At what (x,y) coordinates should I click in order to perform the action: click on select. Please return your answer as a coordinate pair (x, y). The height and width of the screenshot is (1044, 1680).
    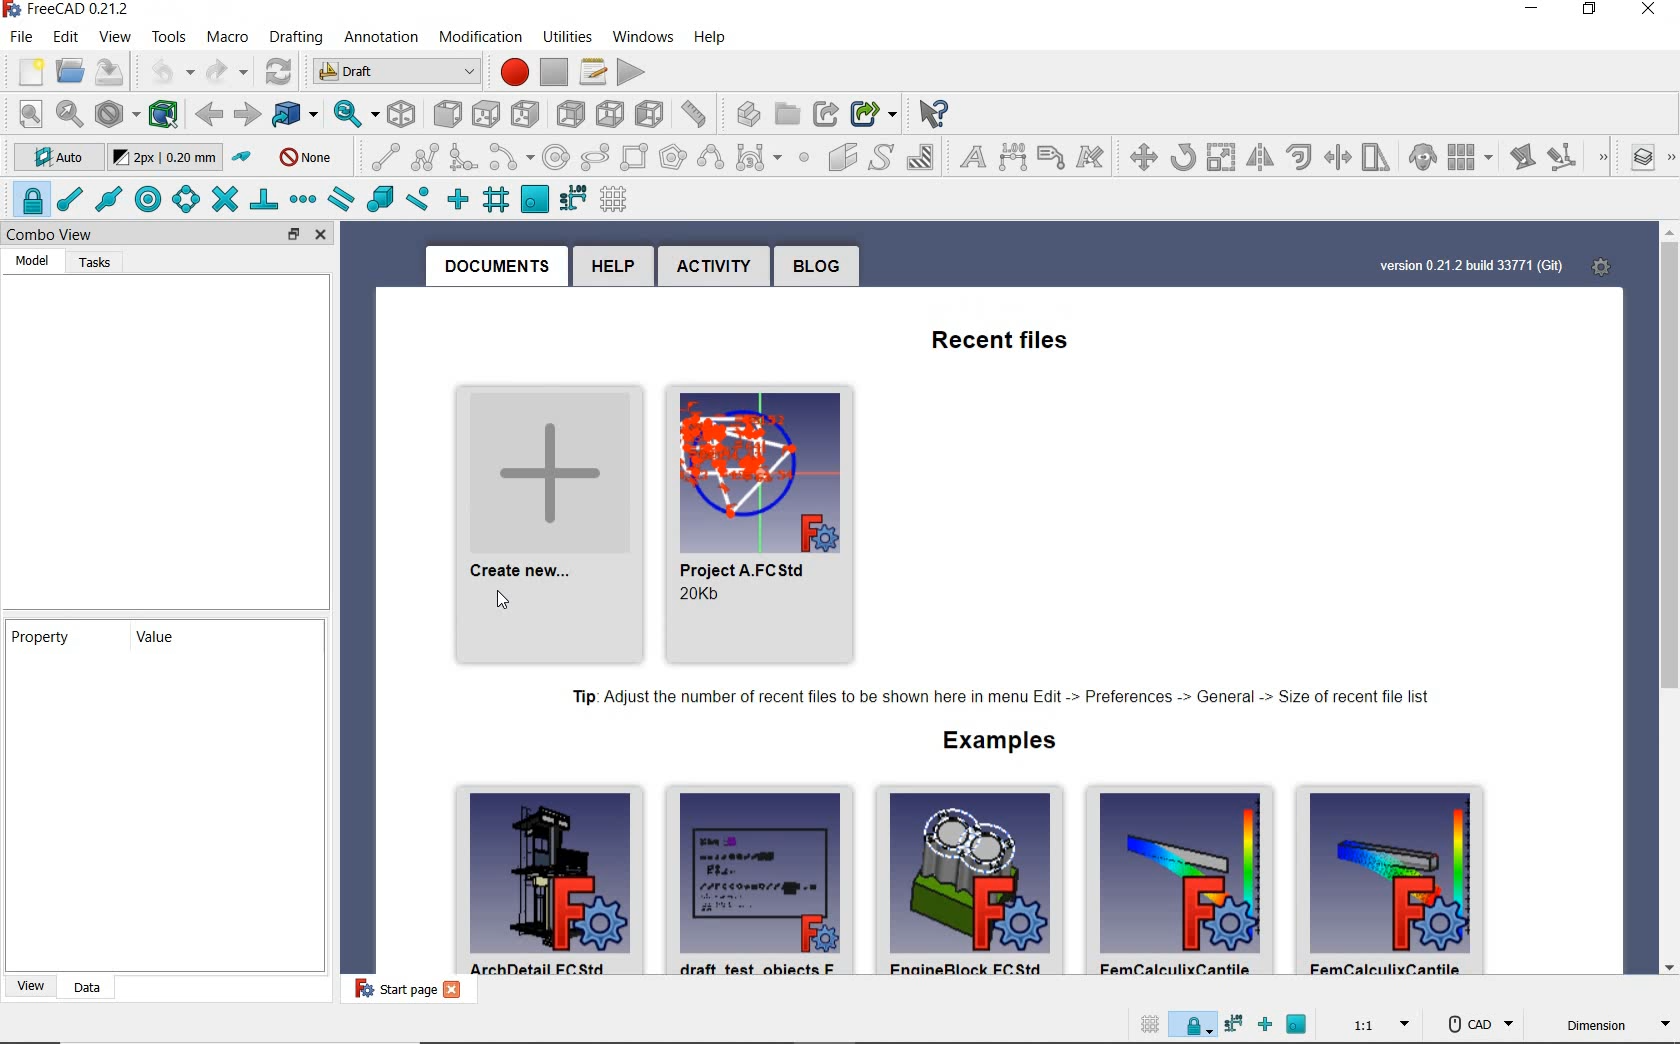
    Looking at the image, I should click on (942, 112).